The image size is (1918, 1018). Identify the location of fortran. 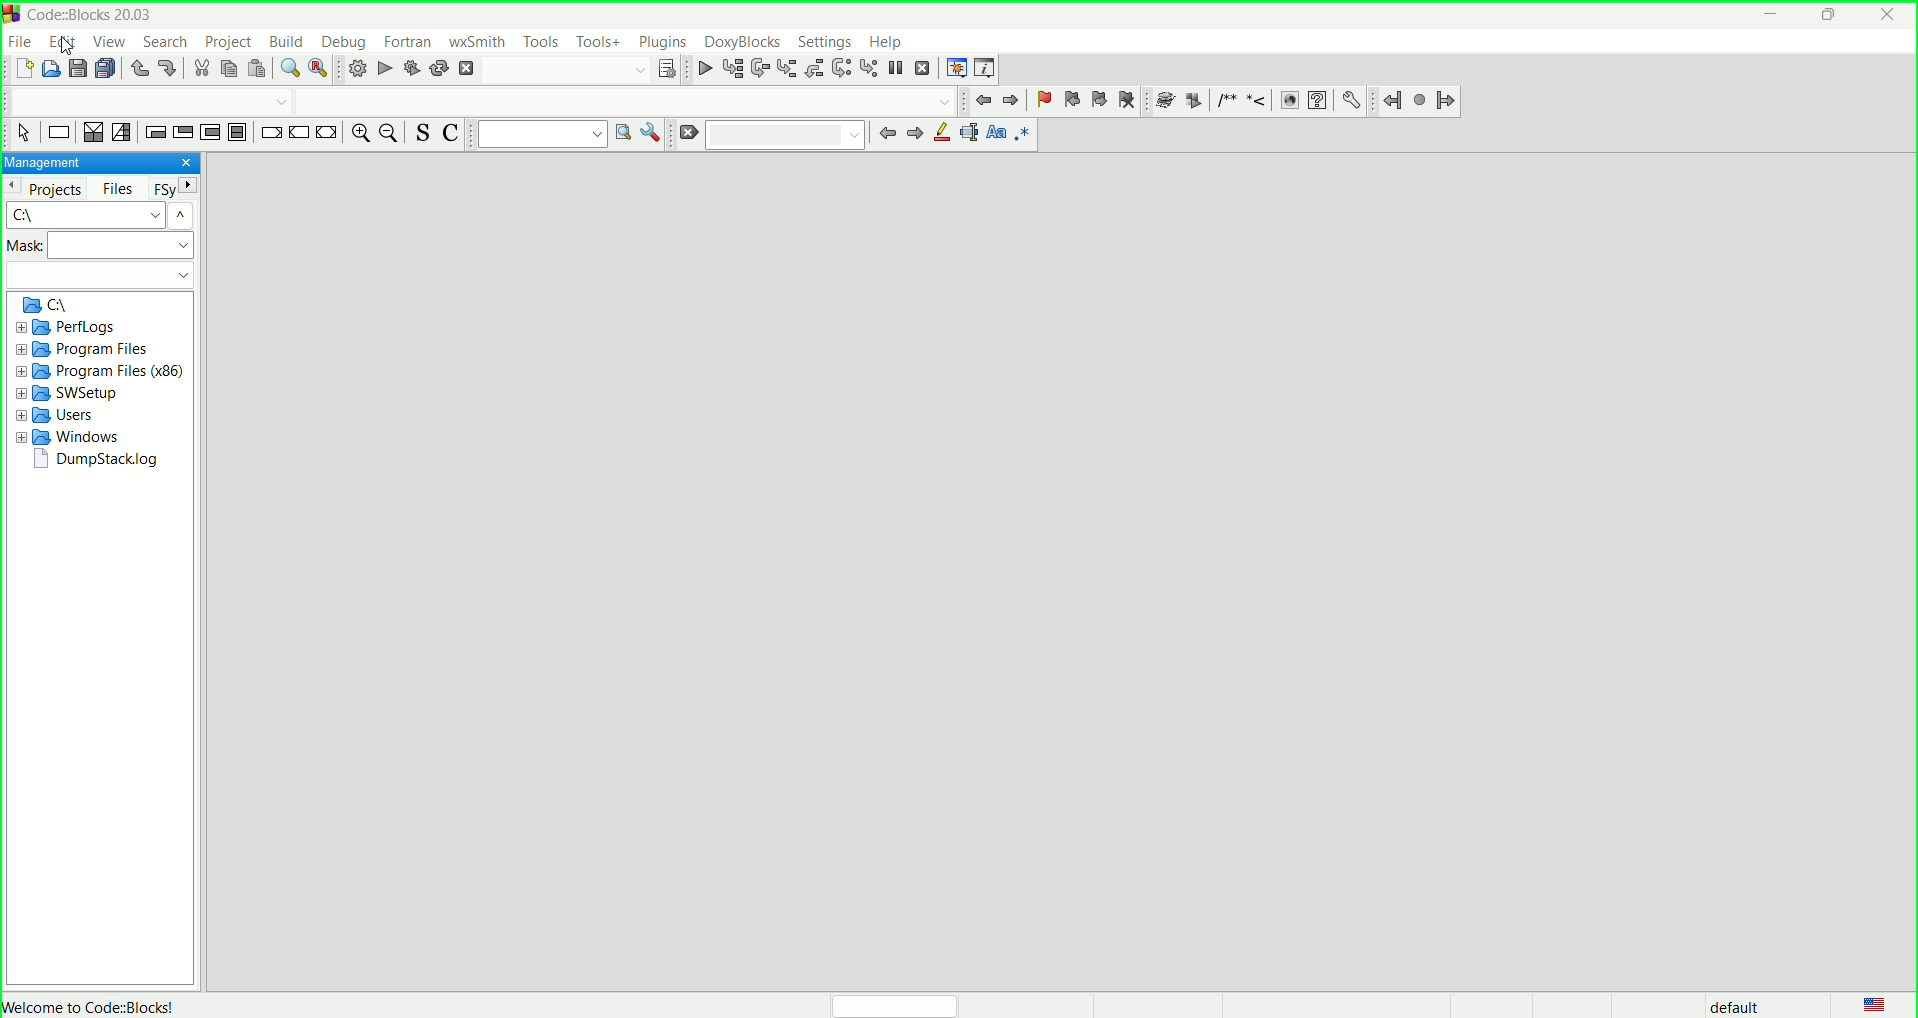
(409, 40).